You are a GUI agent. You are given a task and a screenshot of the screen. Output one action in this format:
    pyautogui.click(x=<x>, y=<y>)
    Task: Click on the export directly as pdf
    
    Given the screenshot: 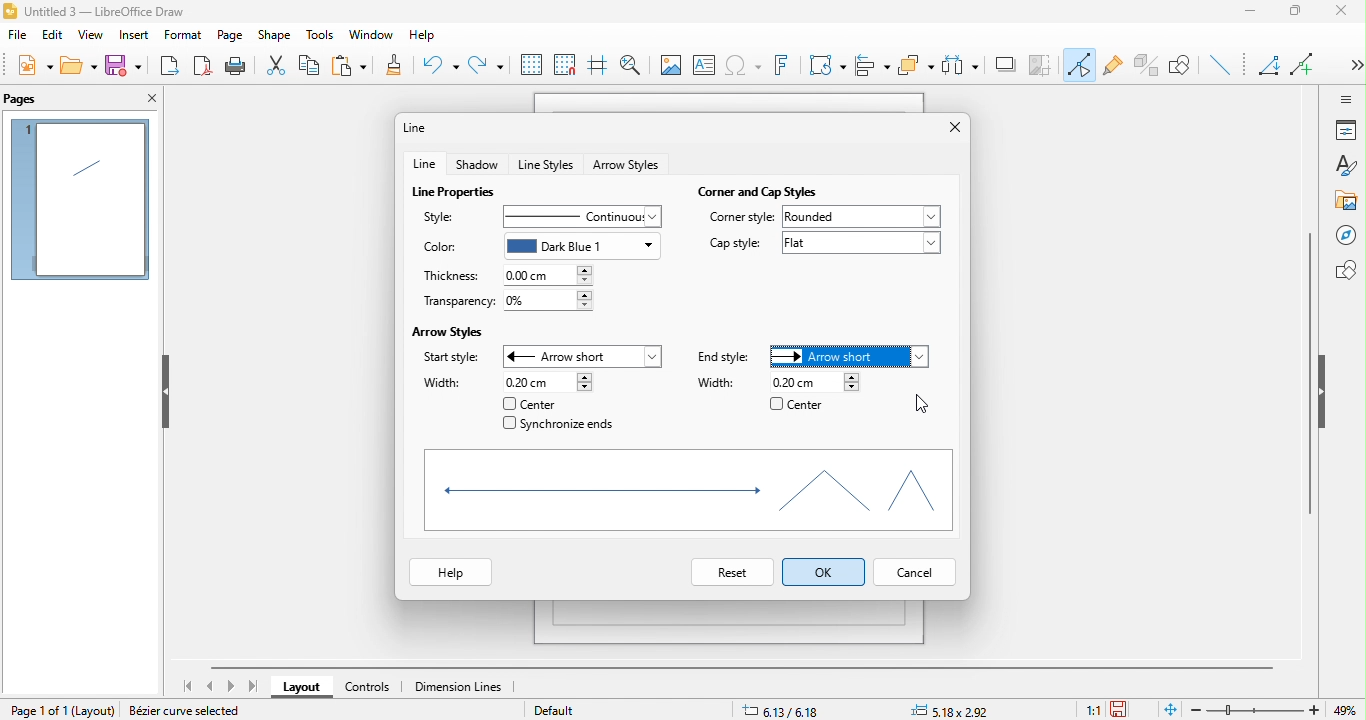 What is the action you would take?
    pyautogui.click(x=203, y=67)
    